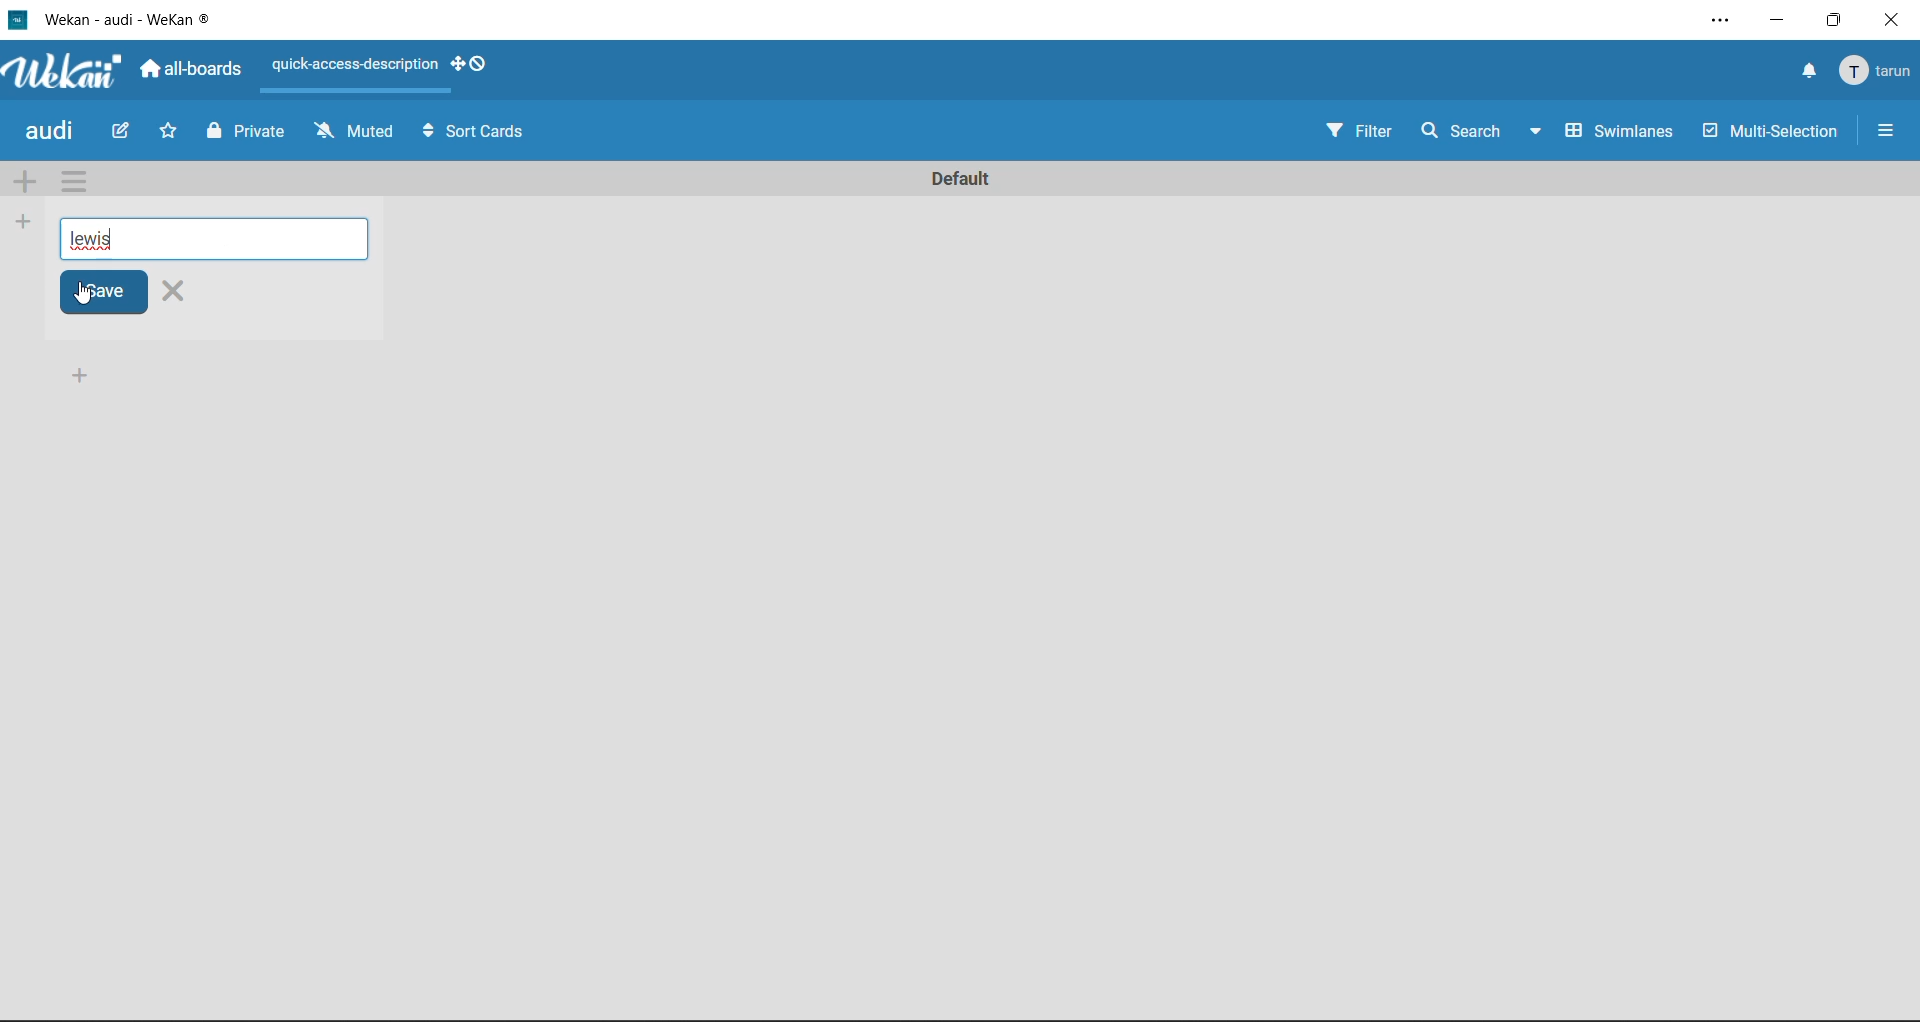  Describe the element at coordinates (53, 132) in the screenshot. I see `audi` at that location.